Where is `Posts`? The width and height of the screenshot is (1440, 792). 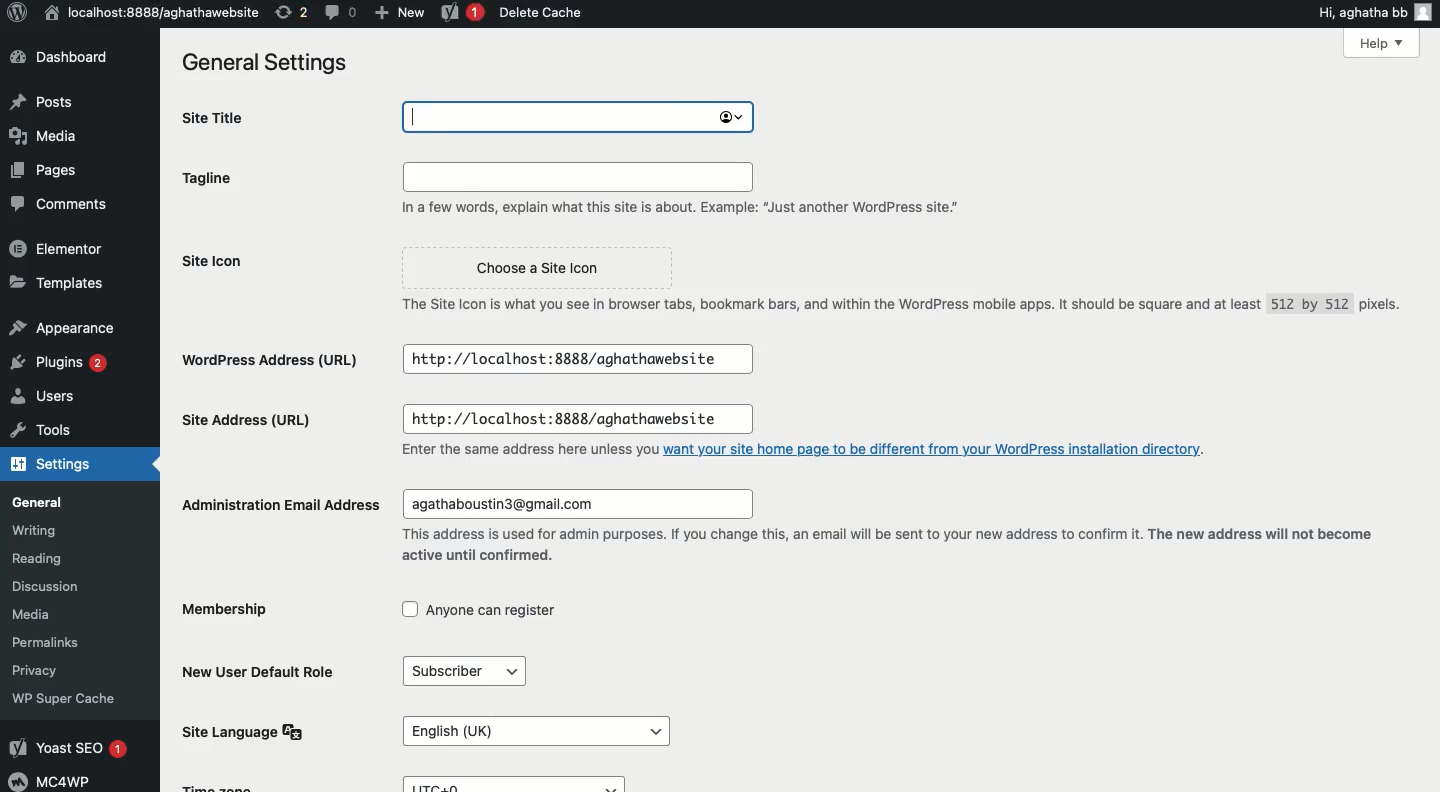
Posts is located at coordinates (42, 101).